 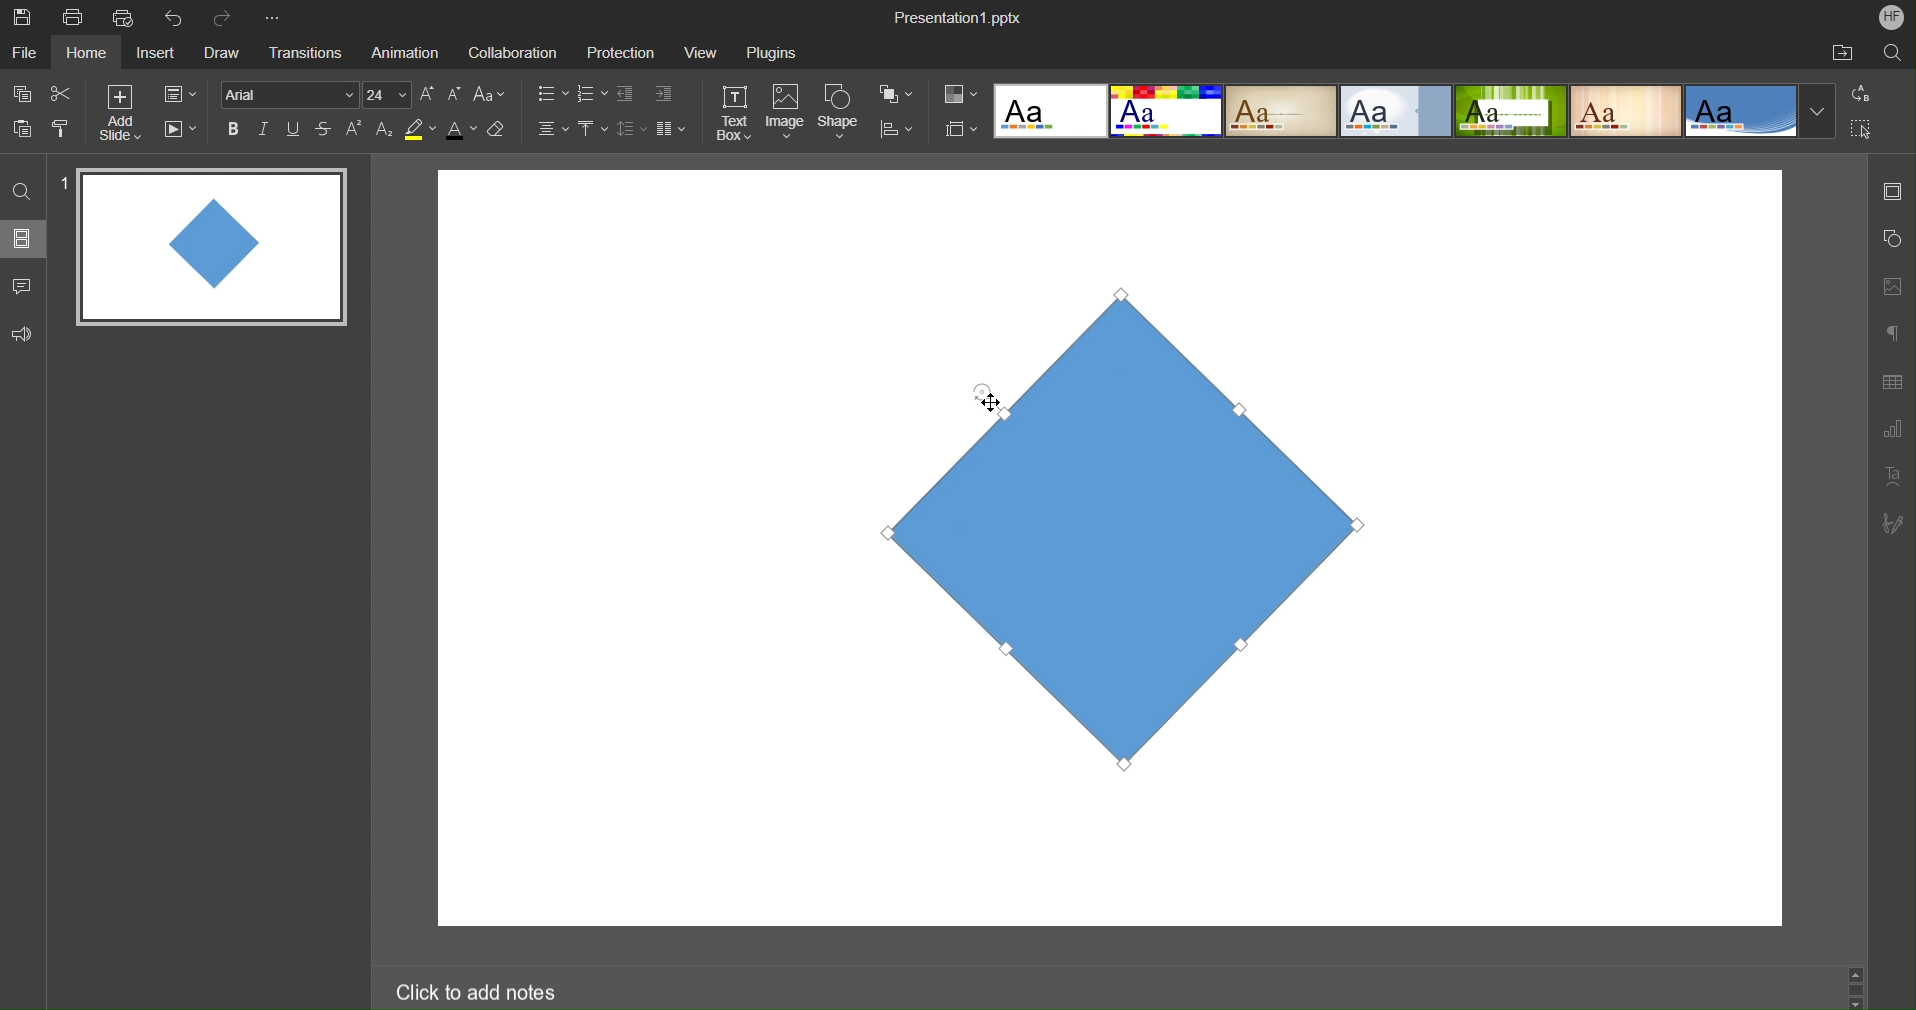 What do you see at coordinates (1889, 19) in the screenshot?
I see `Account` at bounding box center [1889, 19].